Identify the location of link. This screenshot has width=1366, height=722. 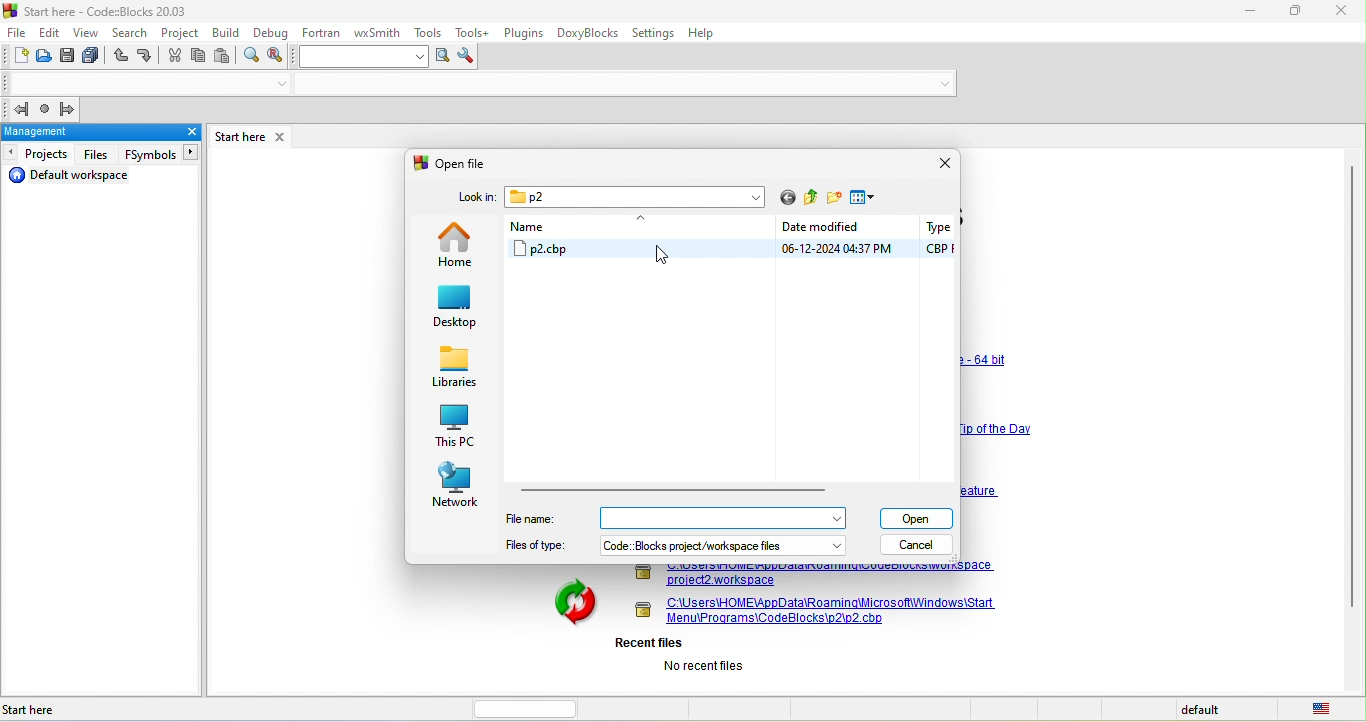
(980, 491).